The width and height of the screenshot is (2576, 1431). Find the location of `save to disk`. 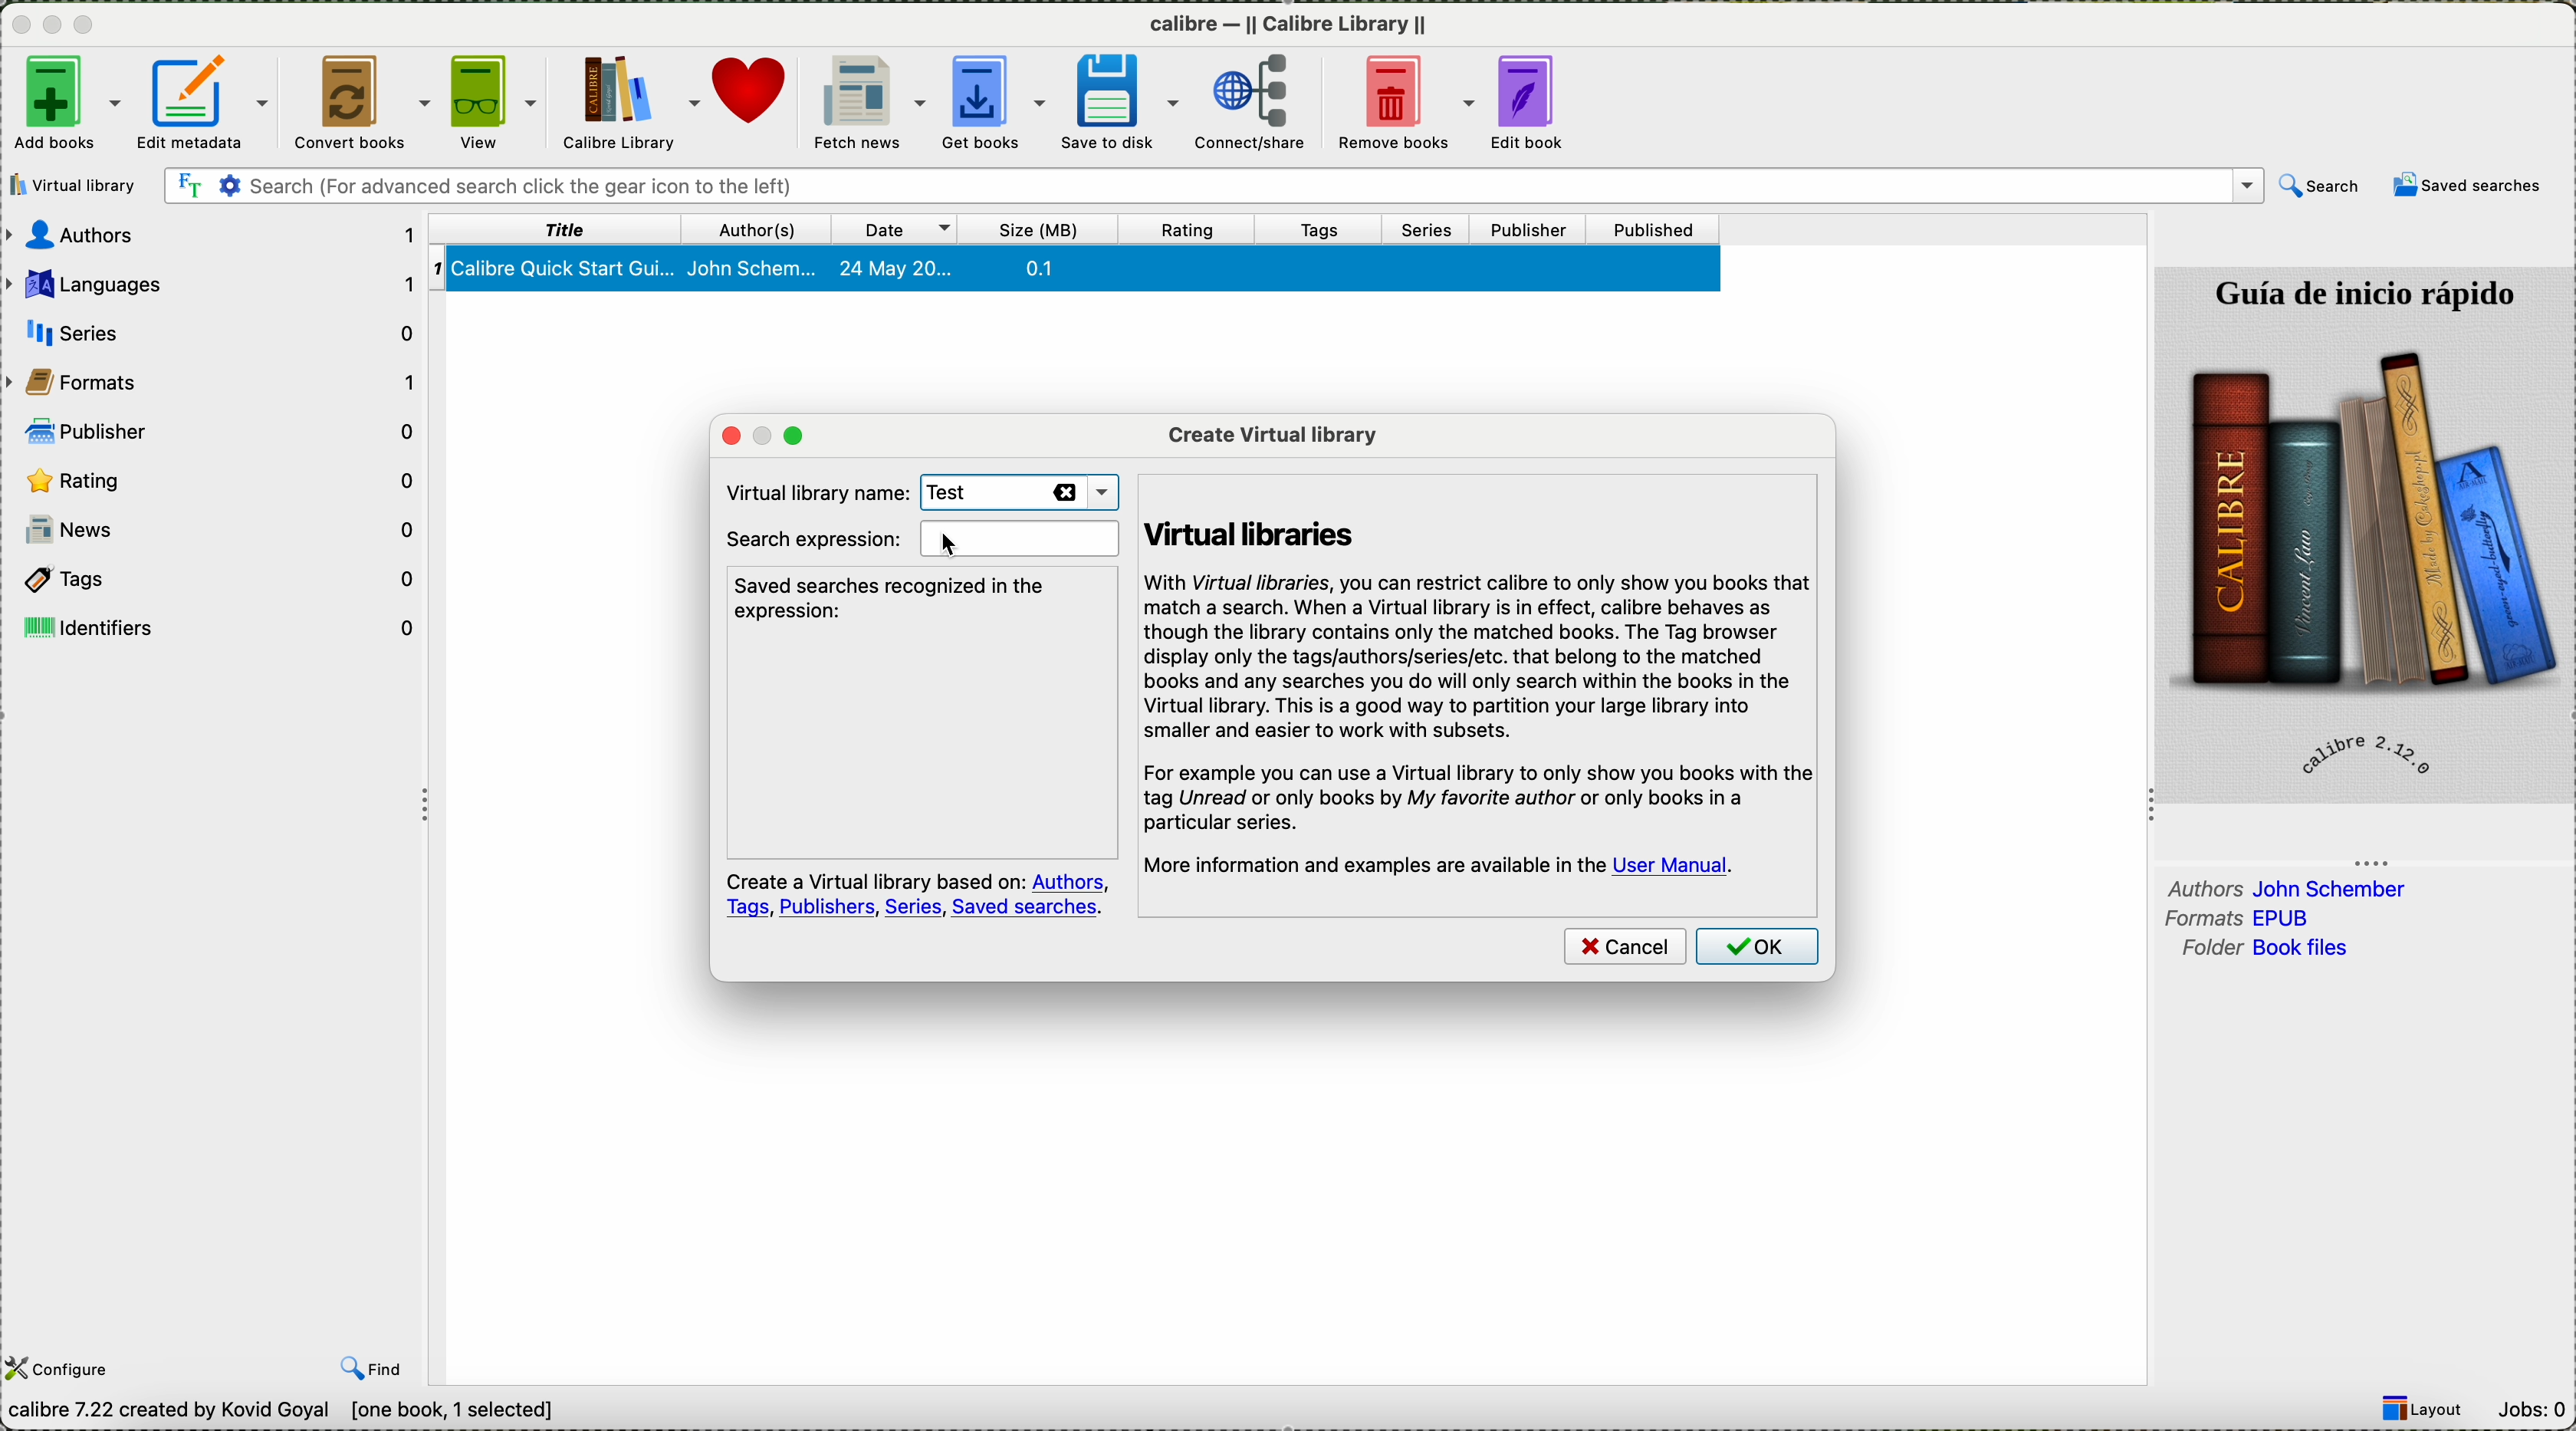

save to disk is located at coordinates (1124, 101).